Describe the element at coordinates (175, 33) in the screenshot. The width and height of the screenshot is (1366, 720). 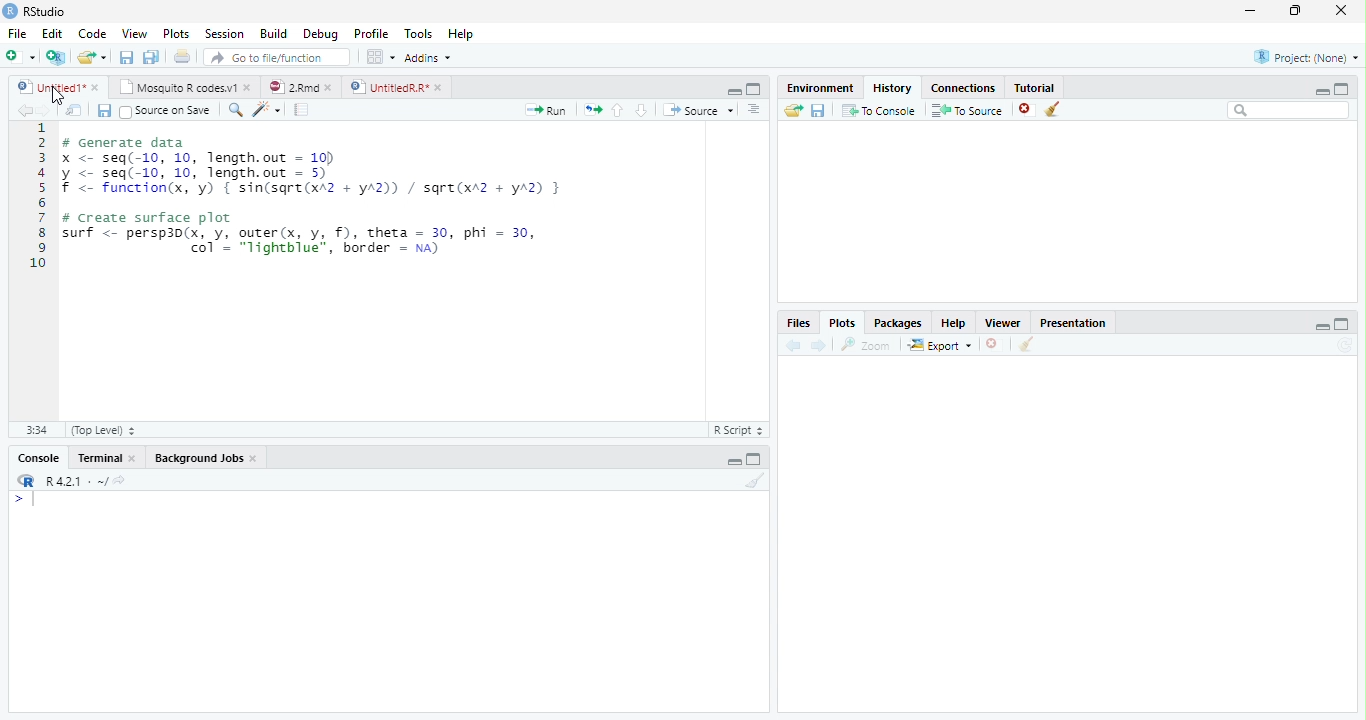
I see `Plots` at that location.